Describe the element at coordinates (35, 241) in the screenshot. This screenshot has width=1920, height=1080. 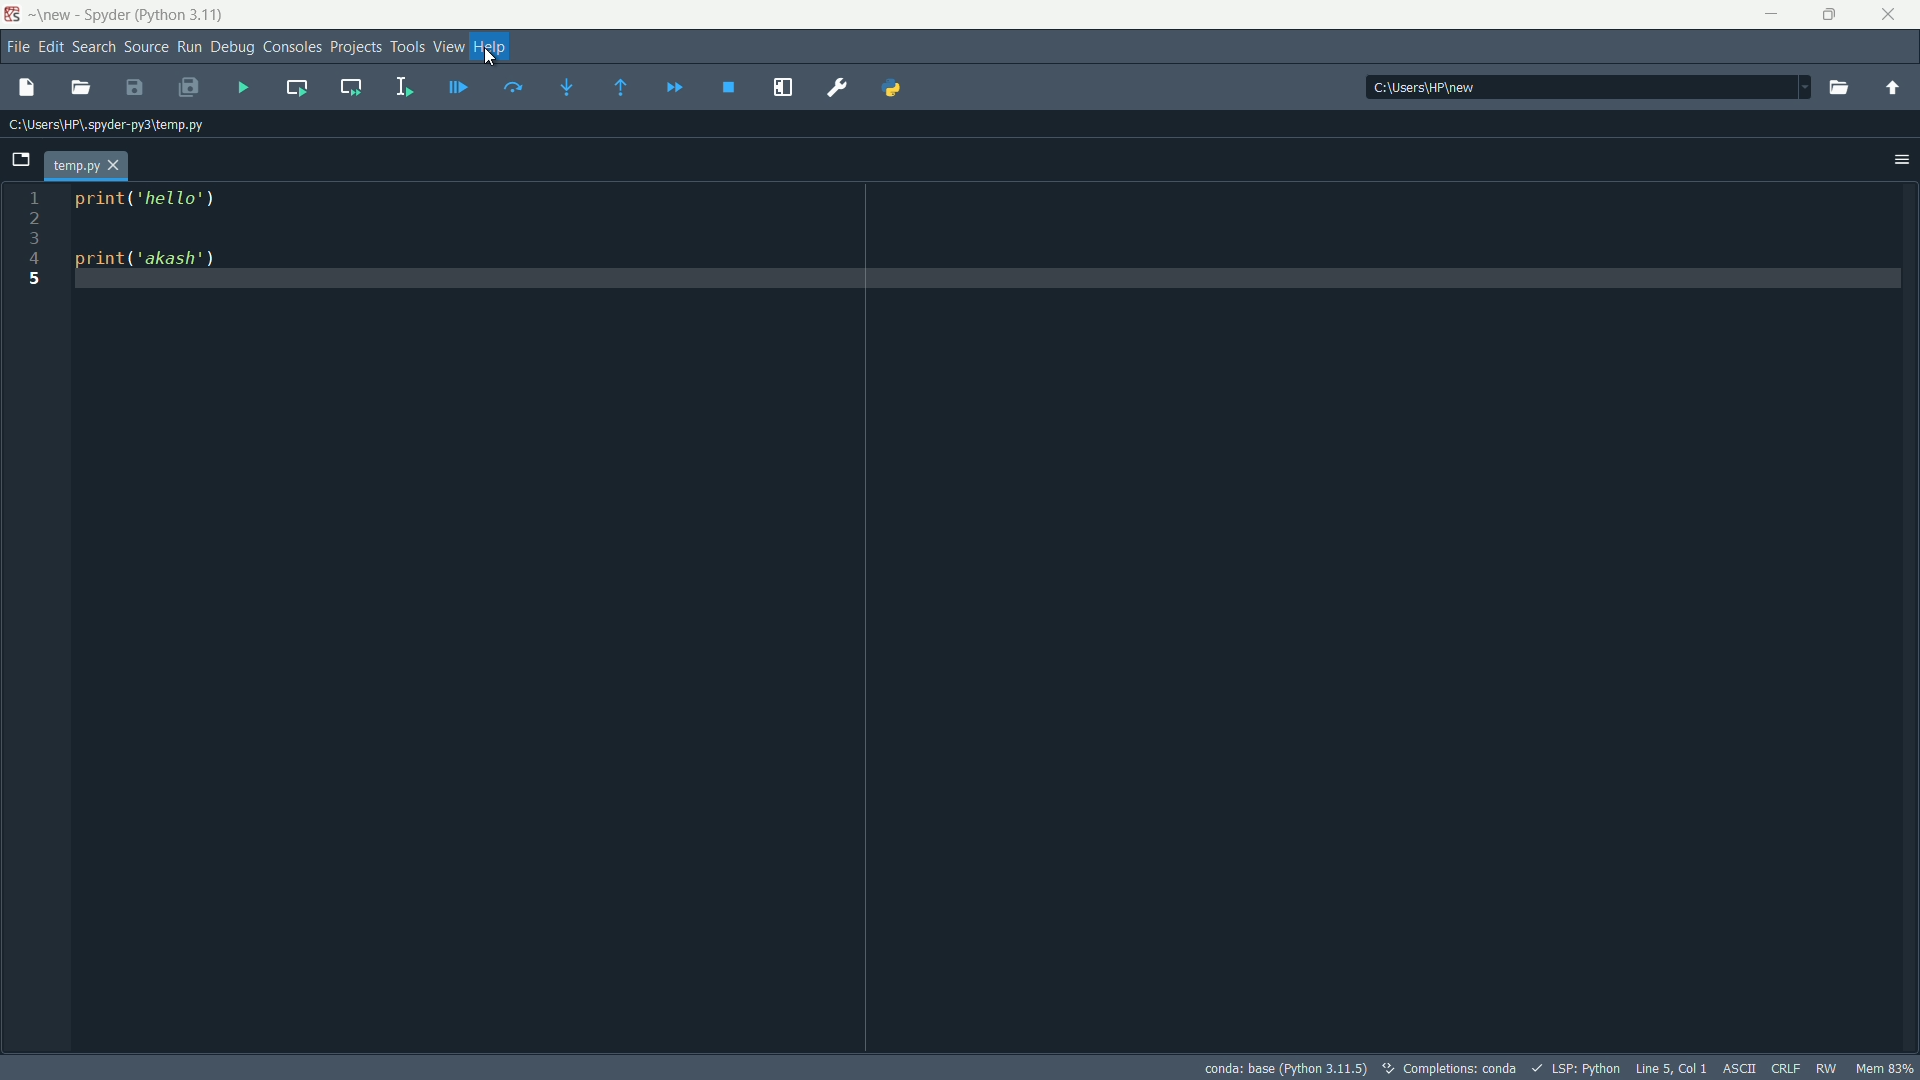
I see `1 2 3 4 5` at that location.